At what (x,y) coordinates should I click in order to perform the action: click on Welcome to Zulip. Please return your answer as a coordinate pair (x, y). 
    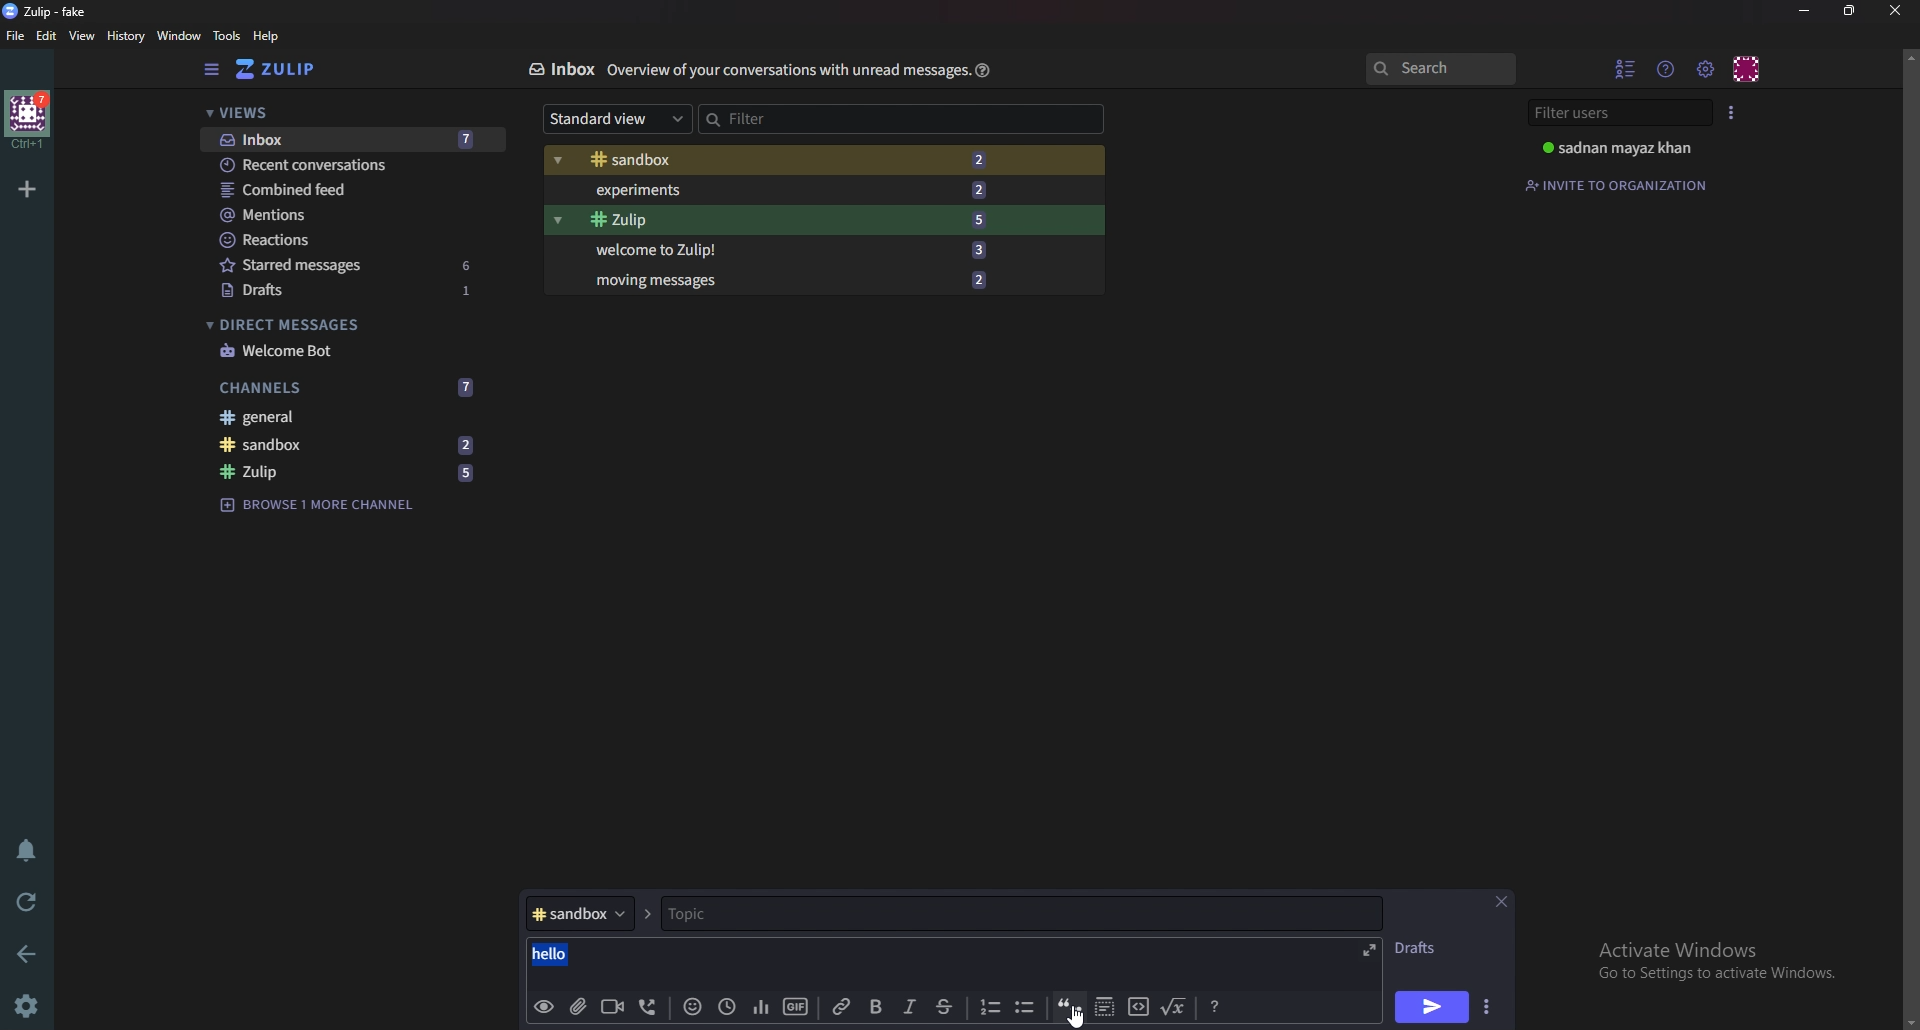
    Looking at the image, I should click on (677, 250).